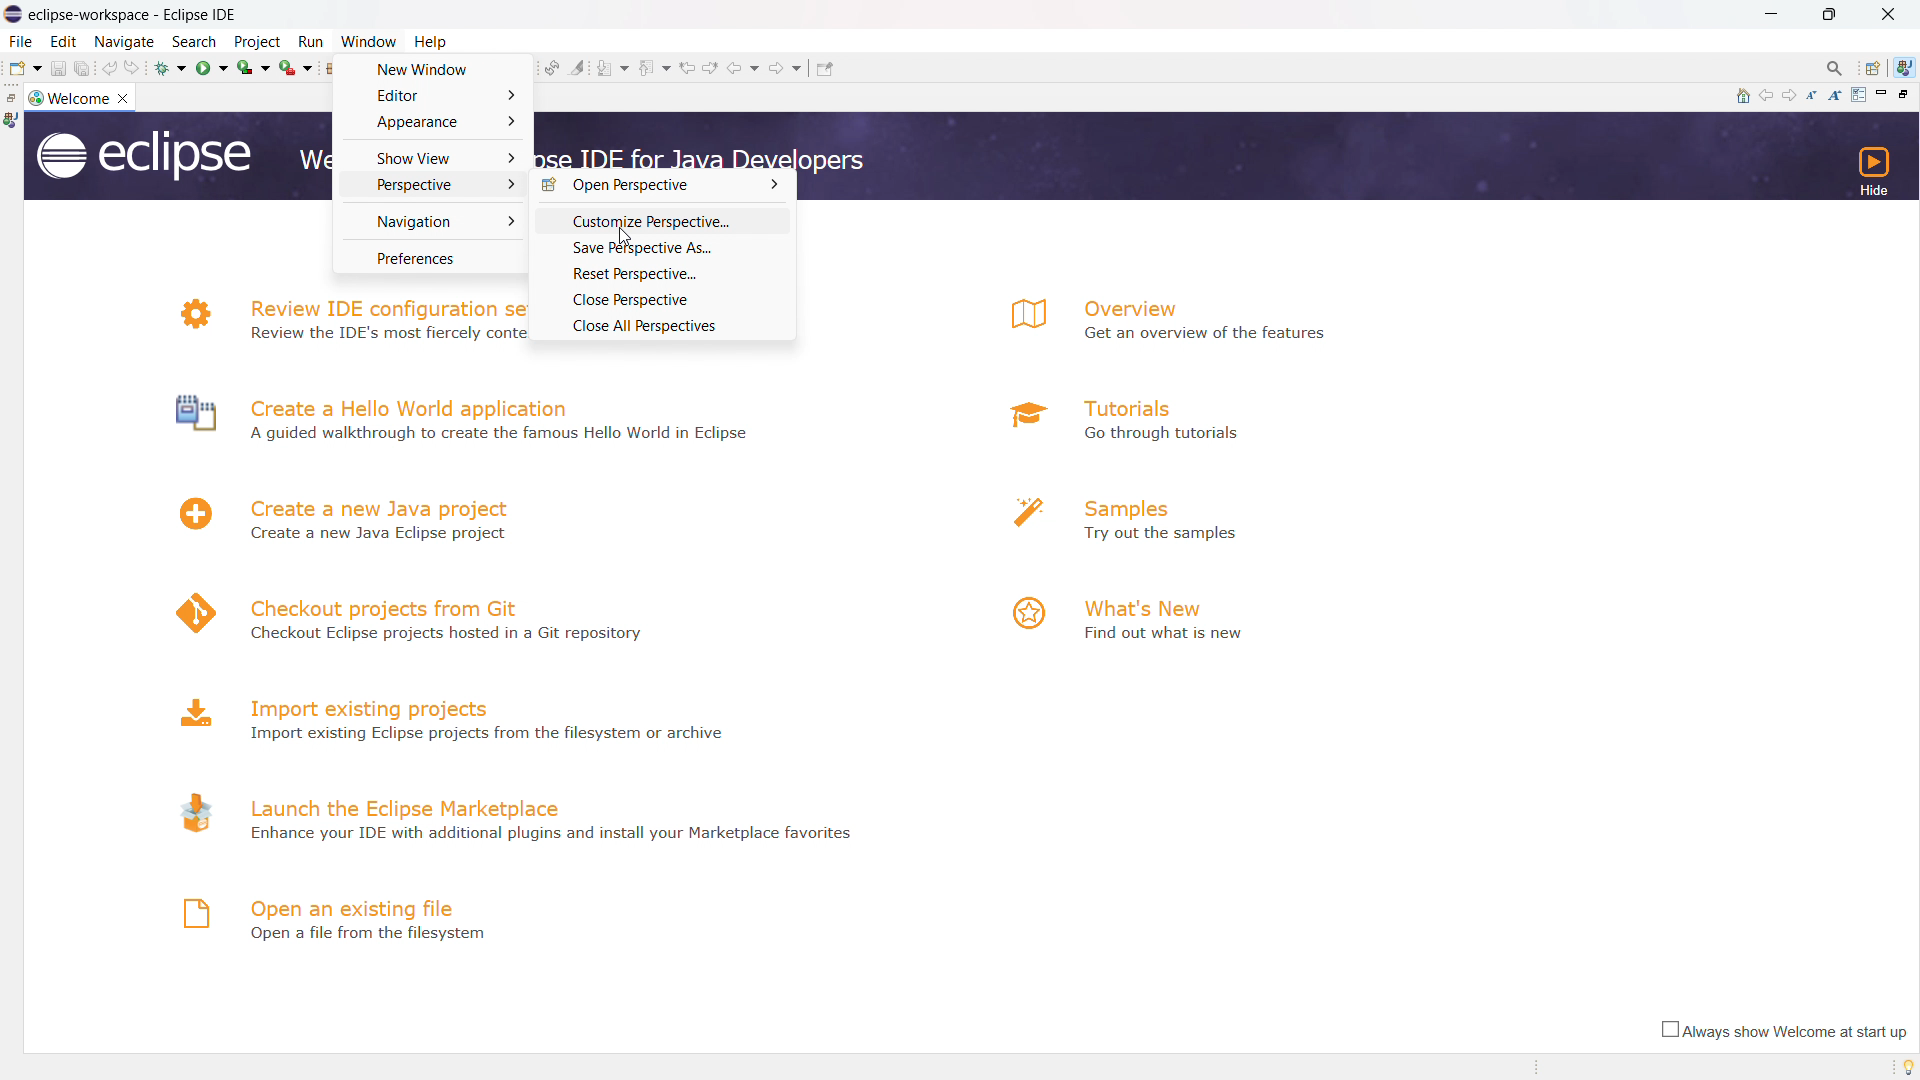 The image size is (1920, 1080). Describe the element at coordinates (191, 712) in the screenshot. I see `logo` at that location.